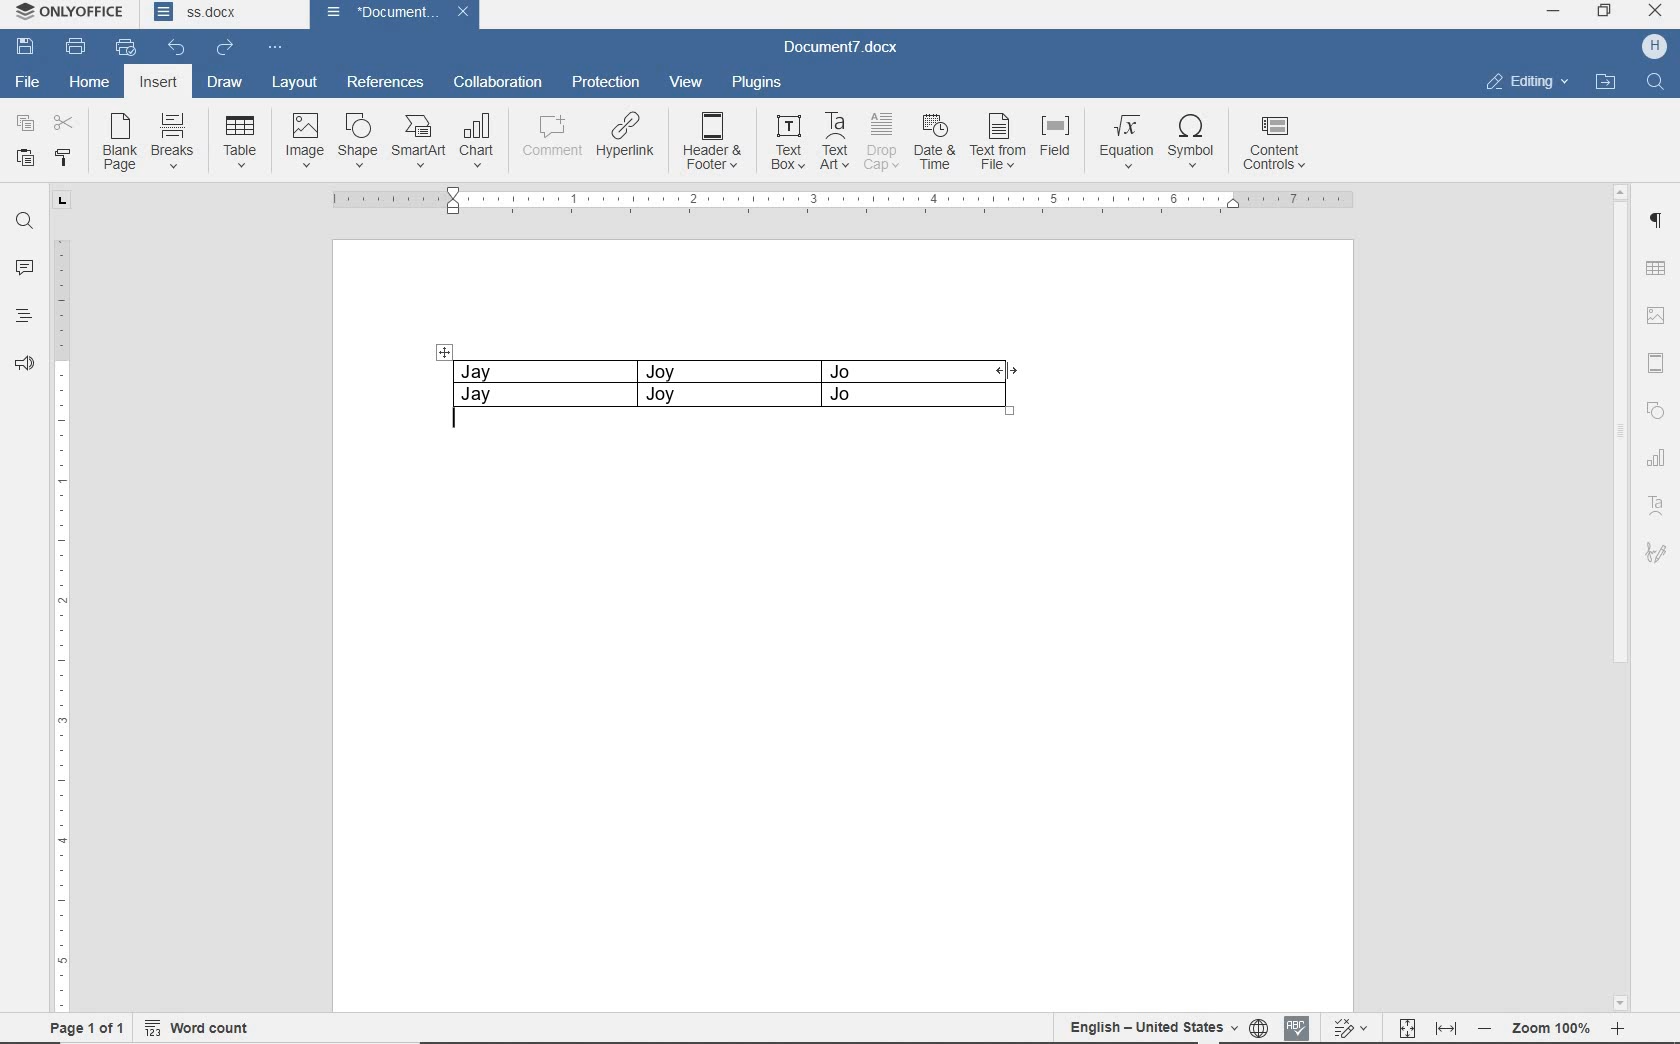  What do you see at coordinates (1655, 13) in the screenshot?
I see `CLOSE` at bounding box center [1655, 13].